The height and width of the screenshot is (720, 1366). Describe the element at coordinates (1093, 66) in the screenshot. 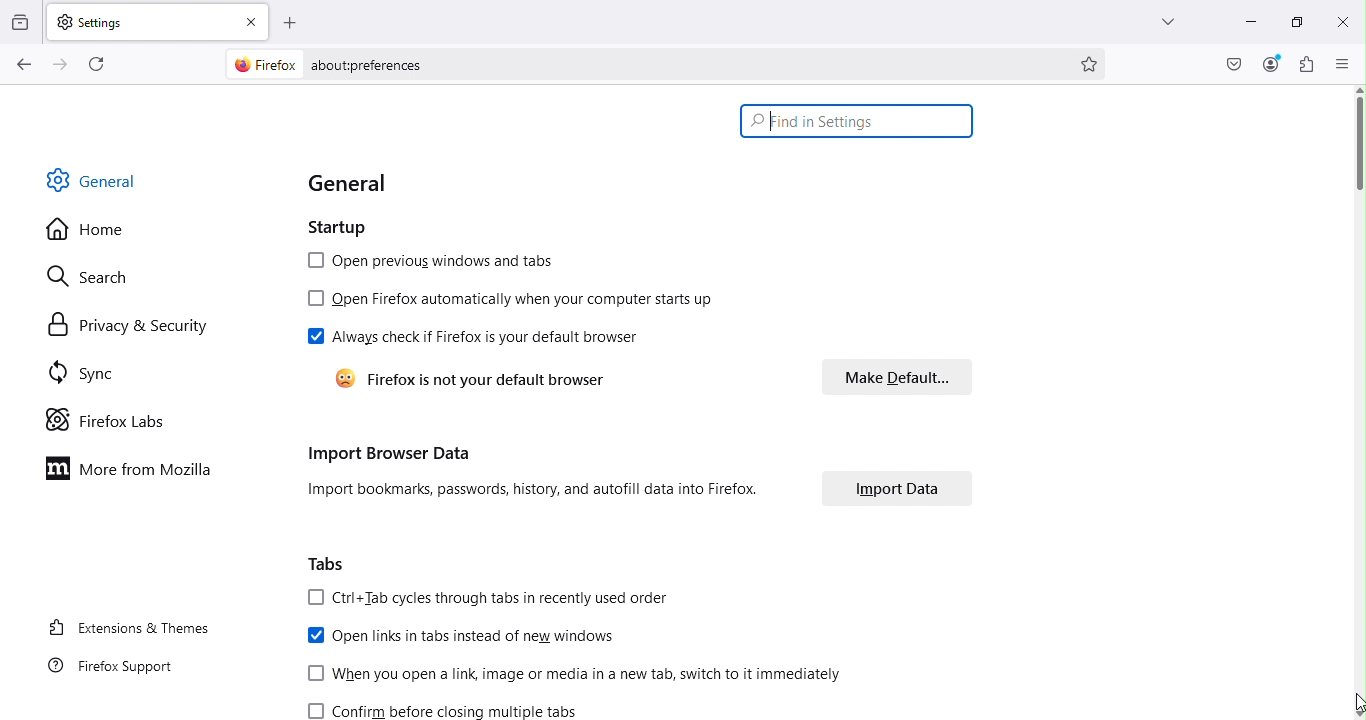

I see `Bookmark this page` at that location.